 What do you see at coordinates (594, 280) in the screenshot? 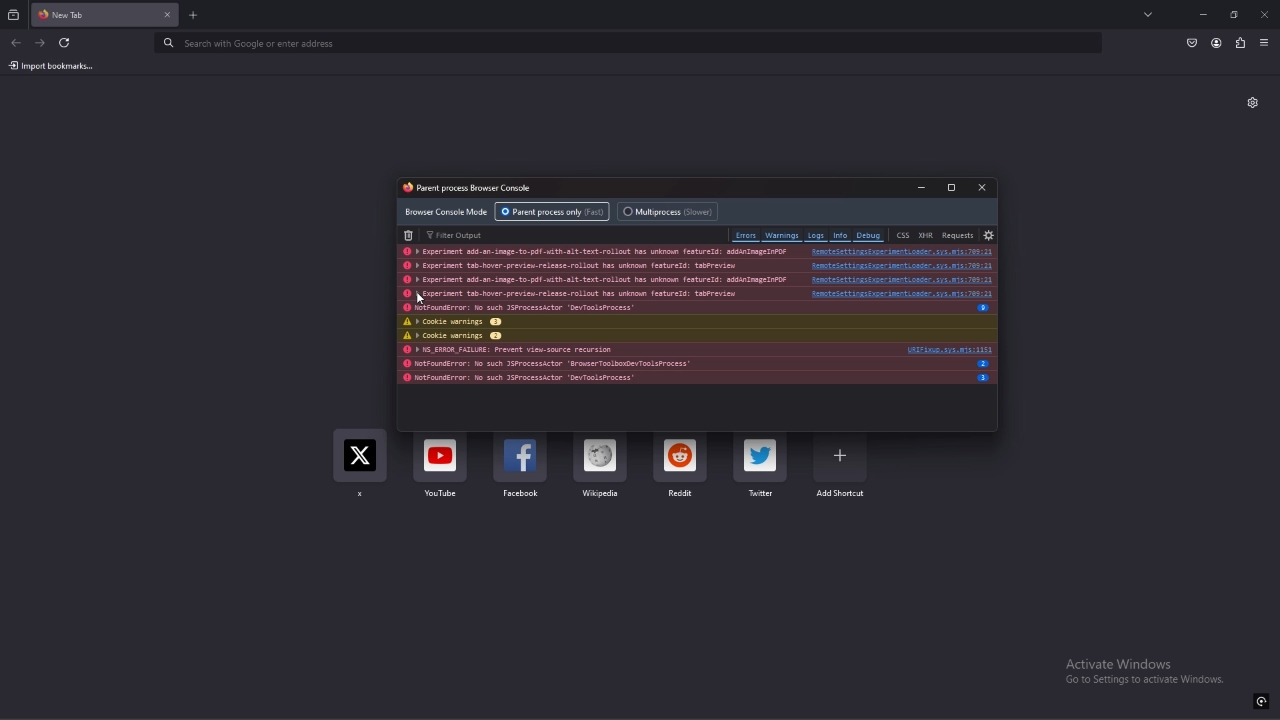
I see `log` at bounding box center [594, 280].